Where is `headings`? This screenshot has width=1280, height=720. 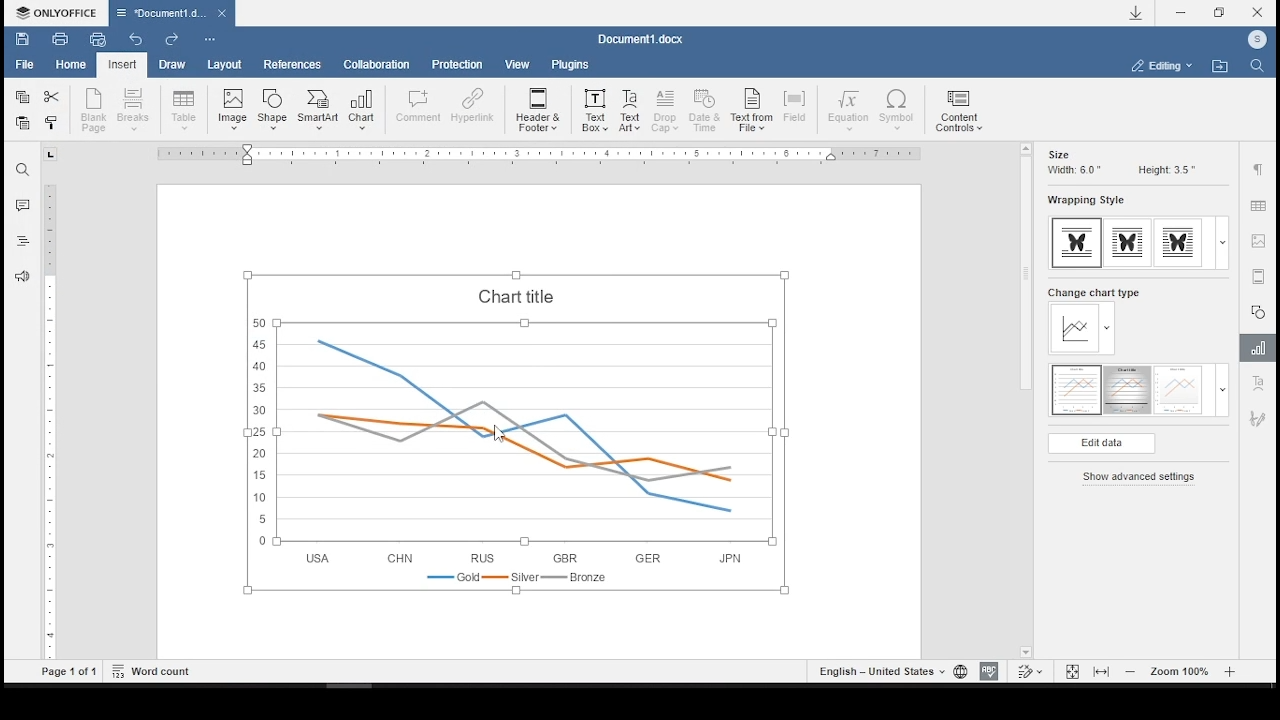 headings is located at coordinates (20, 242).